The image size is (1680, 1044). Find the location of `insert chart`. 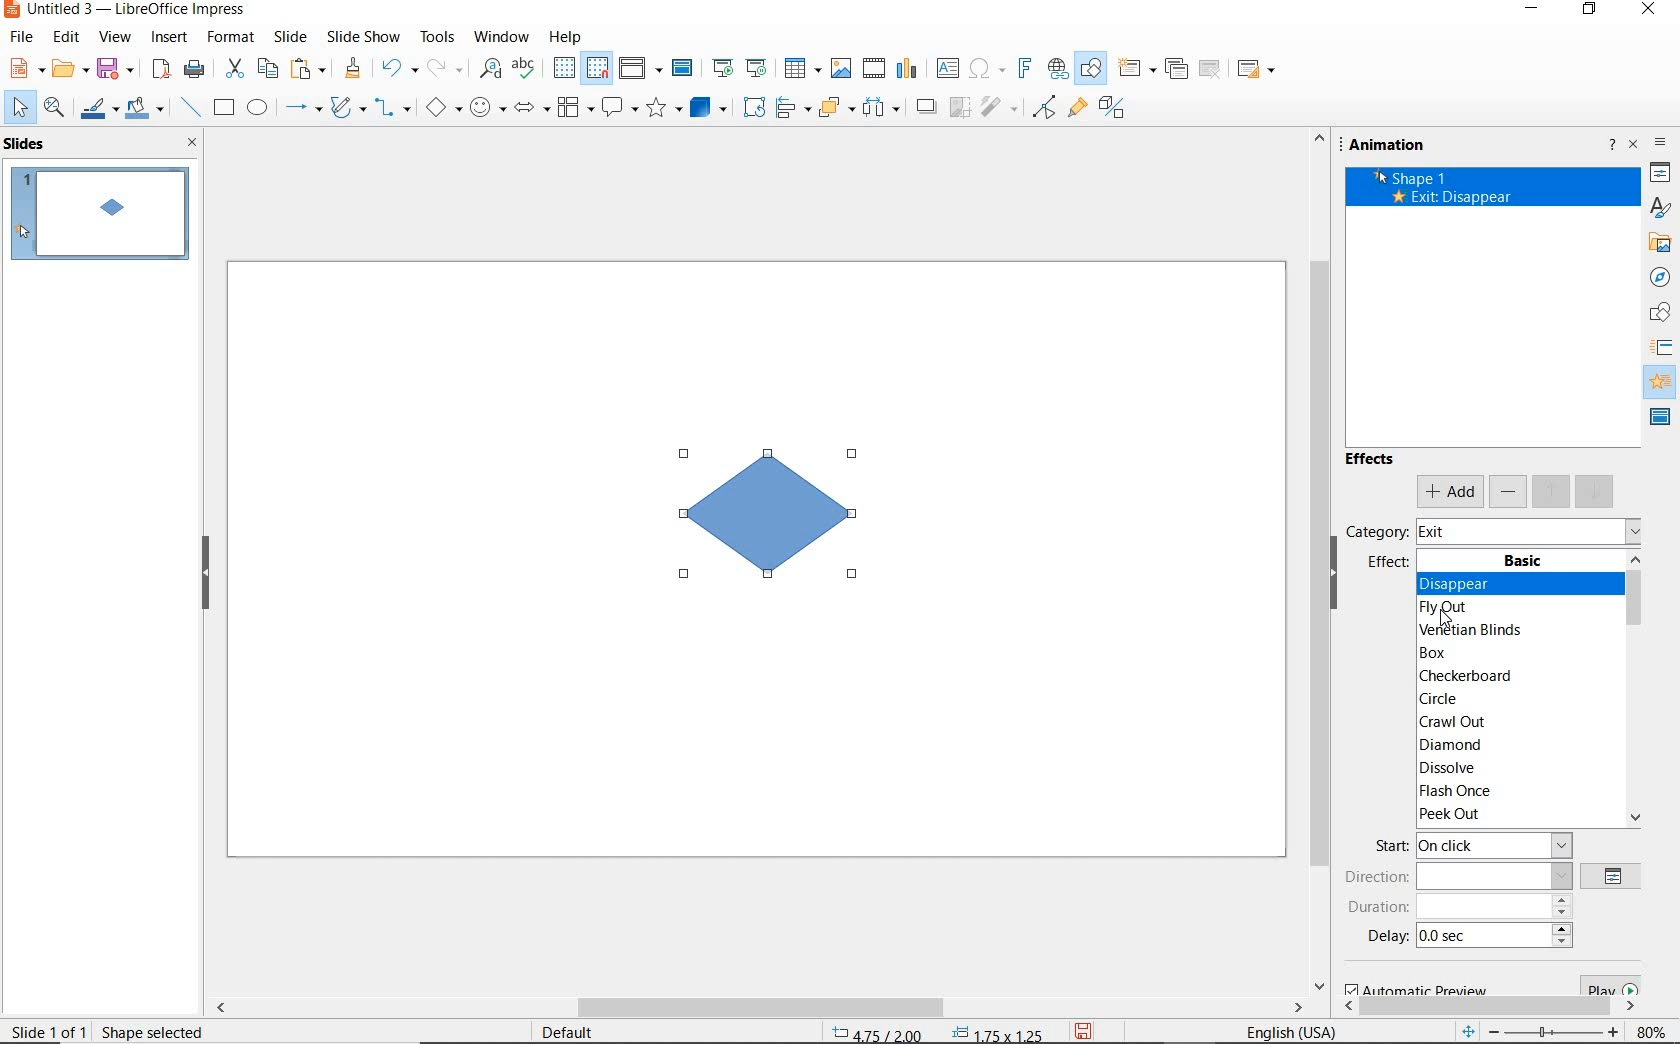

insert chart is located at coordinates (906, 70).